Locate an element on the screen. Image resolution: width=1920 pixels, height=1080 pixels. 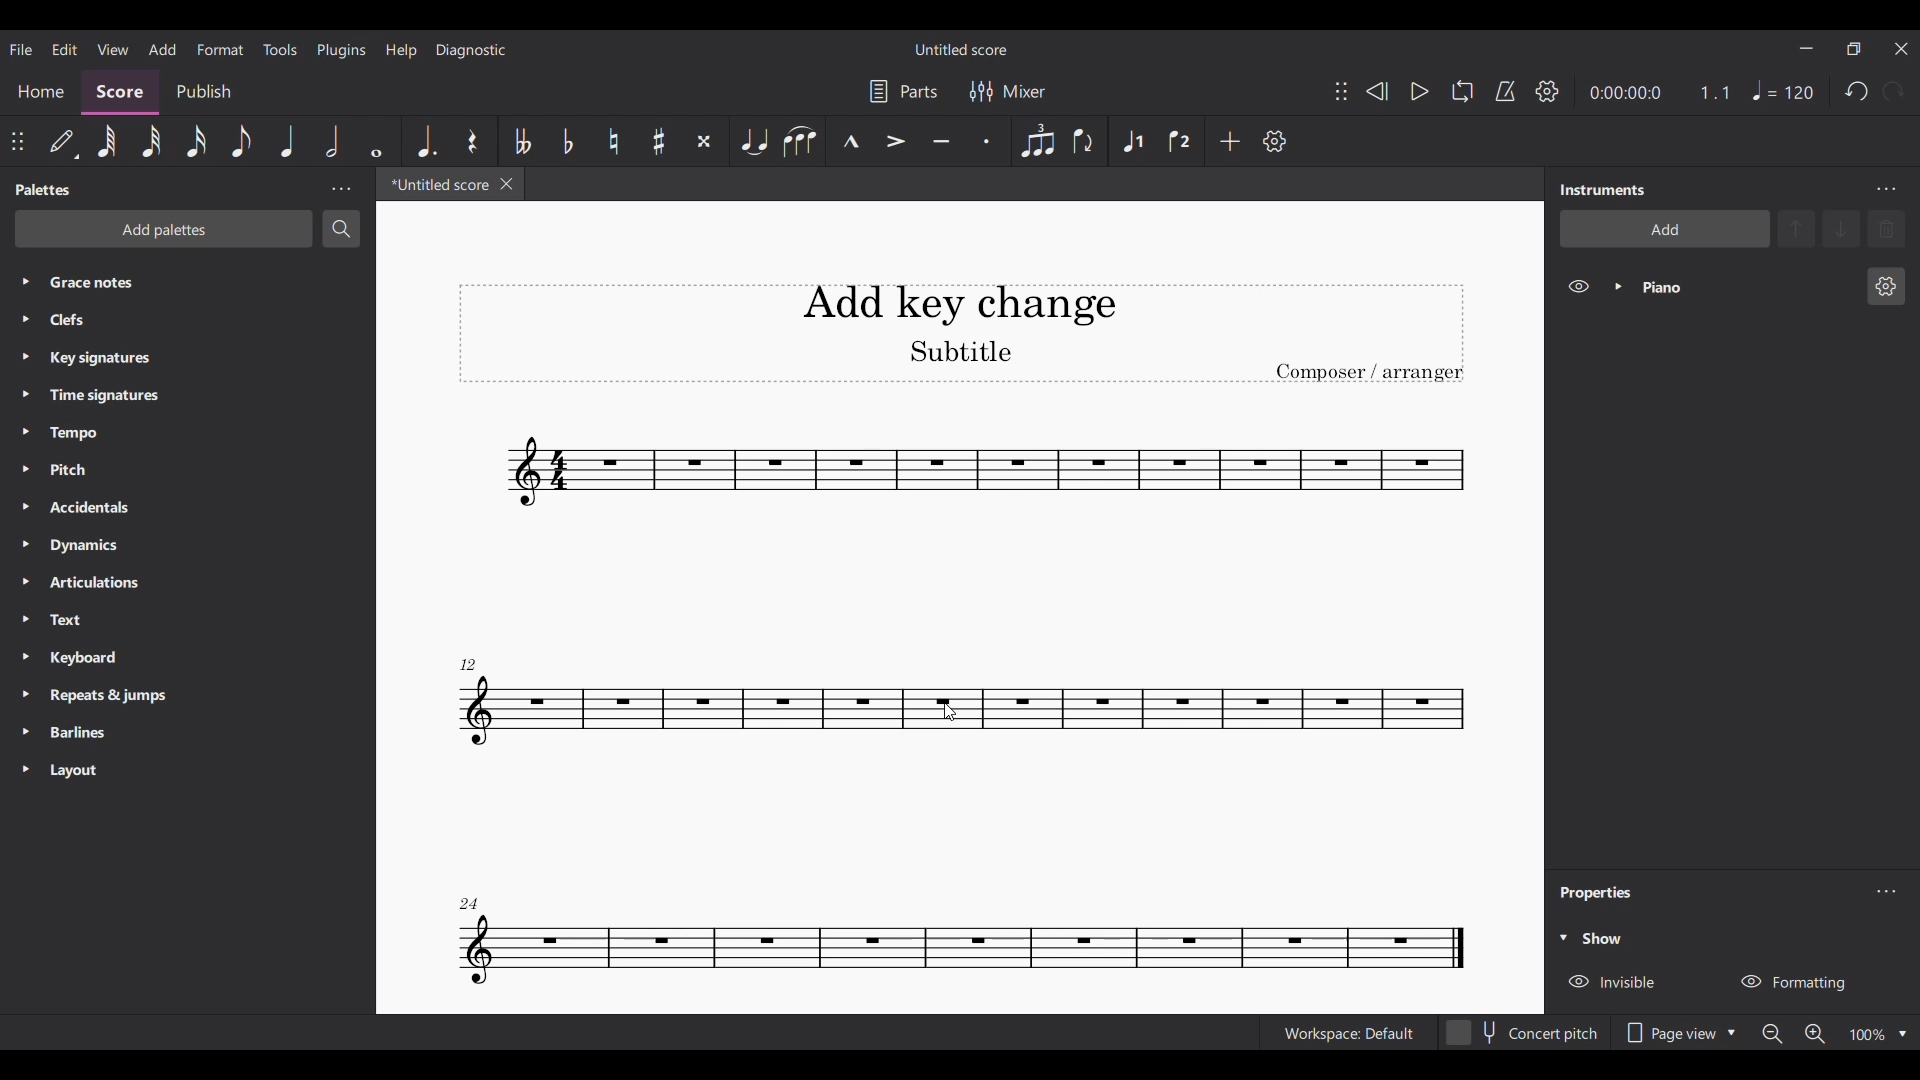
Tie is located at coordinates (754, 141).